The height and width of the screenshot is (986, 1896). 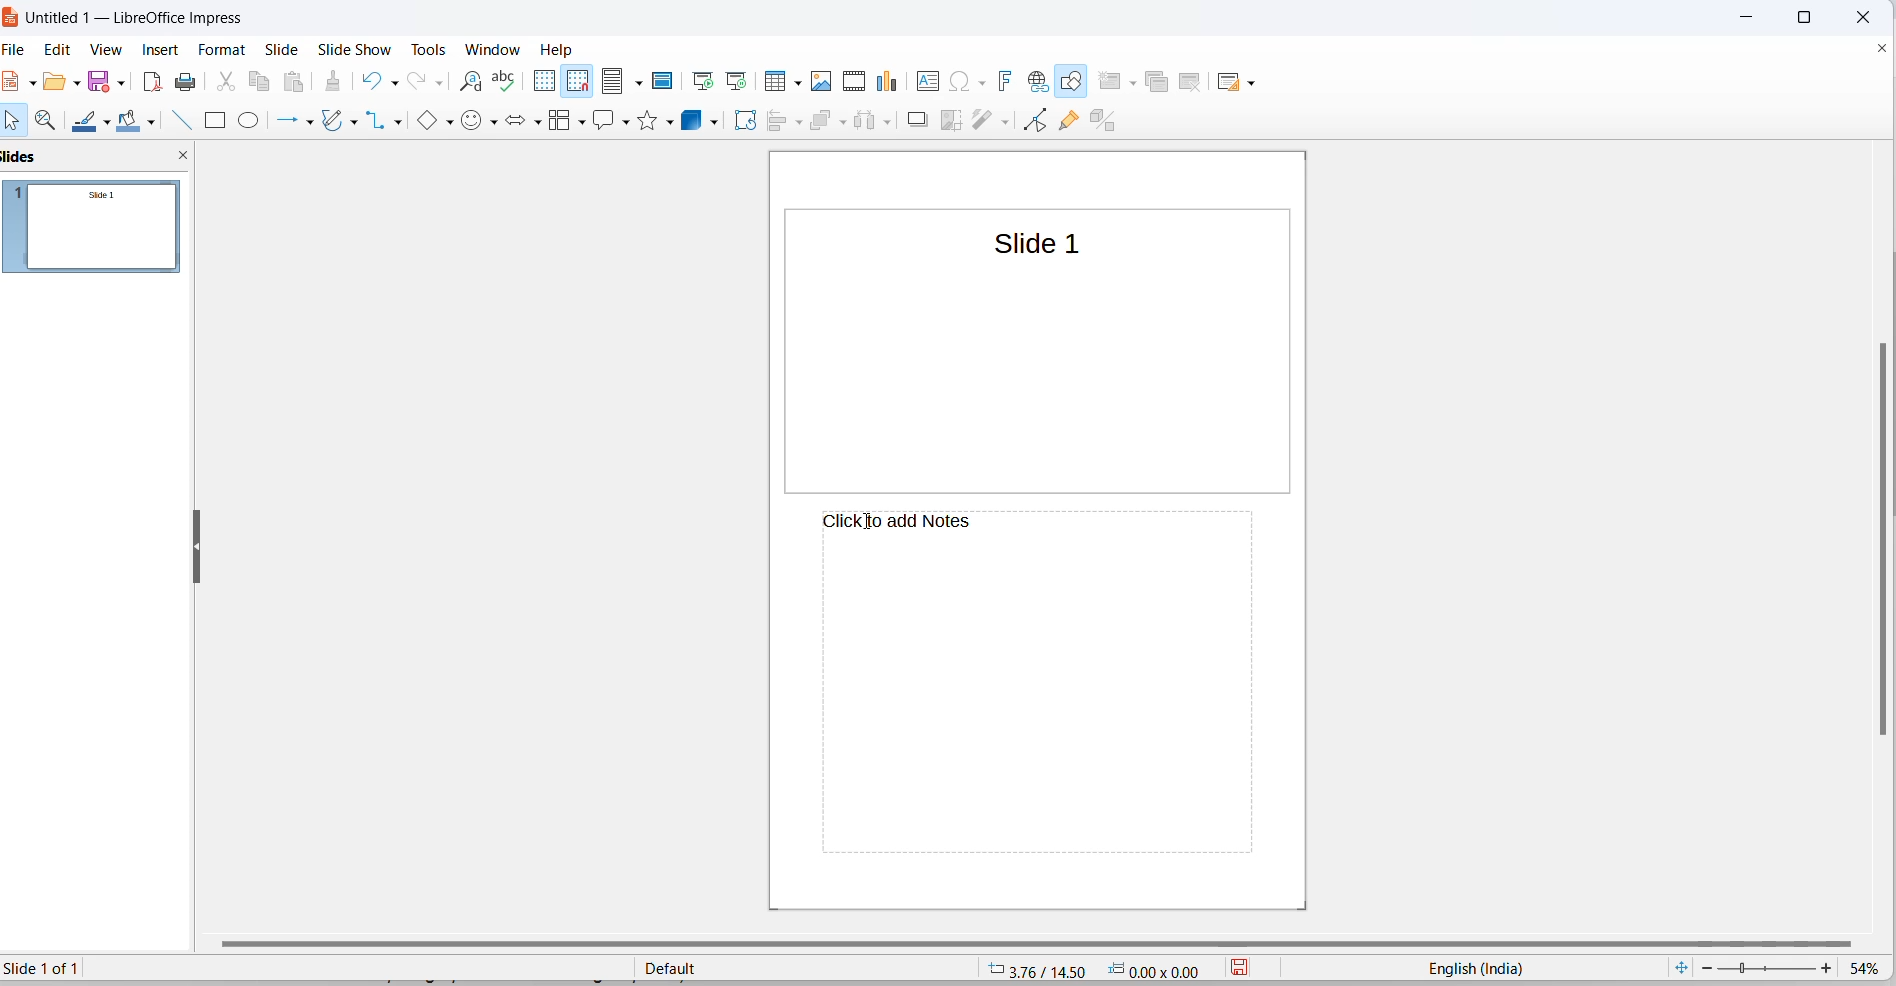 What do you see at coordinates (558, 49) in the screenshot?
I see `help` at bounding box center [558, 49].